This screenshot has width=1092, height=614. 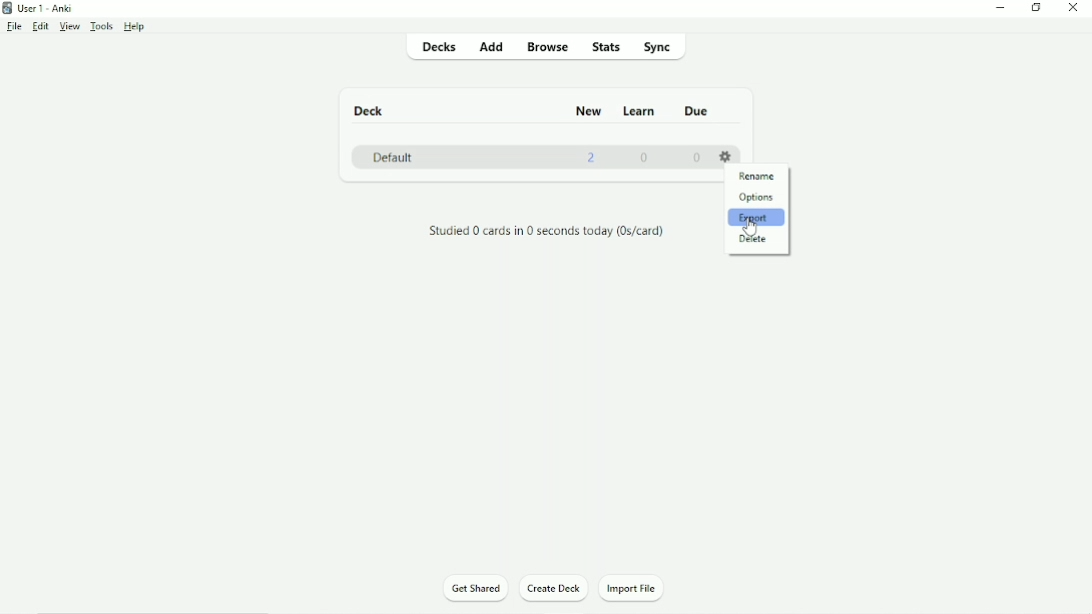 I want to click on Studied 0 cards in 0 seconds today., so click(x=547, y=230).